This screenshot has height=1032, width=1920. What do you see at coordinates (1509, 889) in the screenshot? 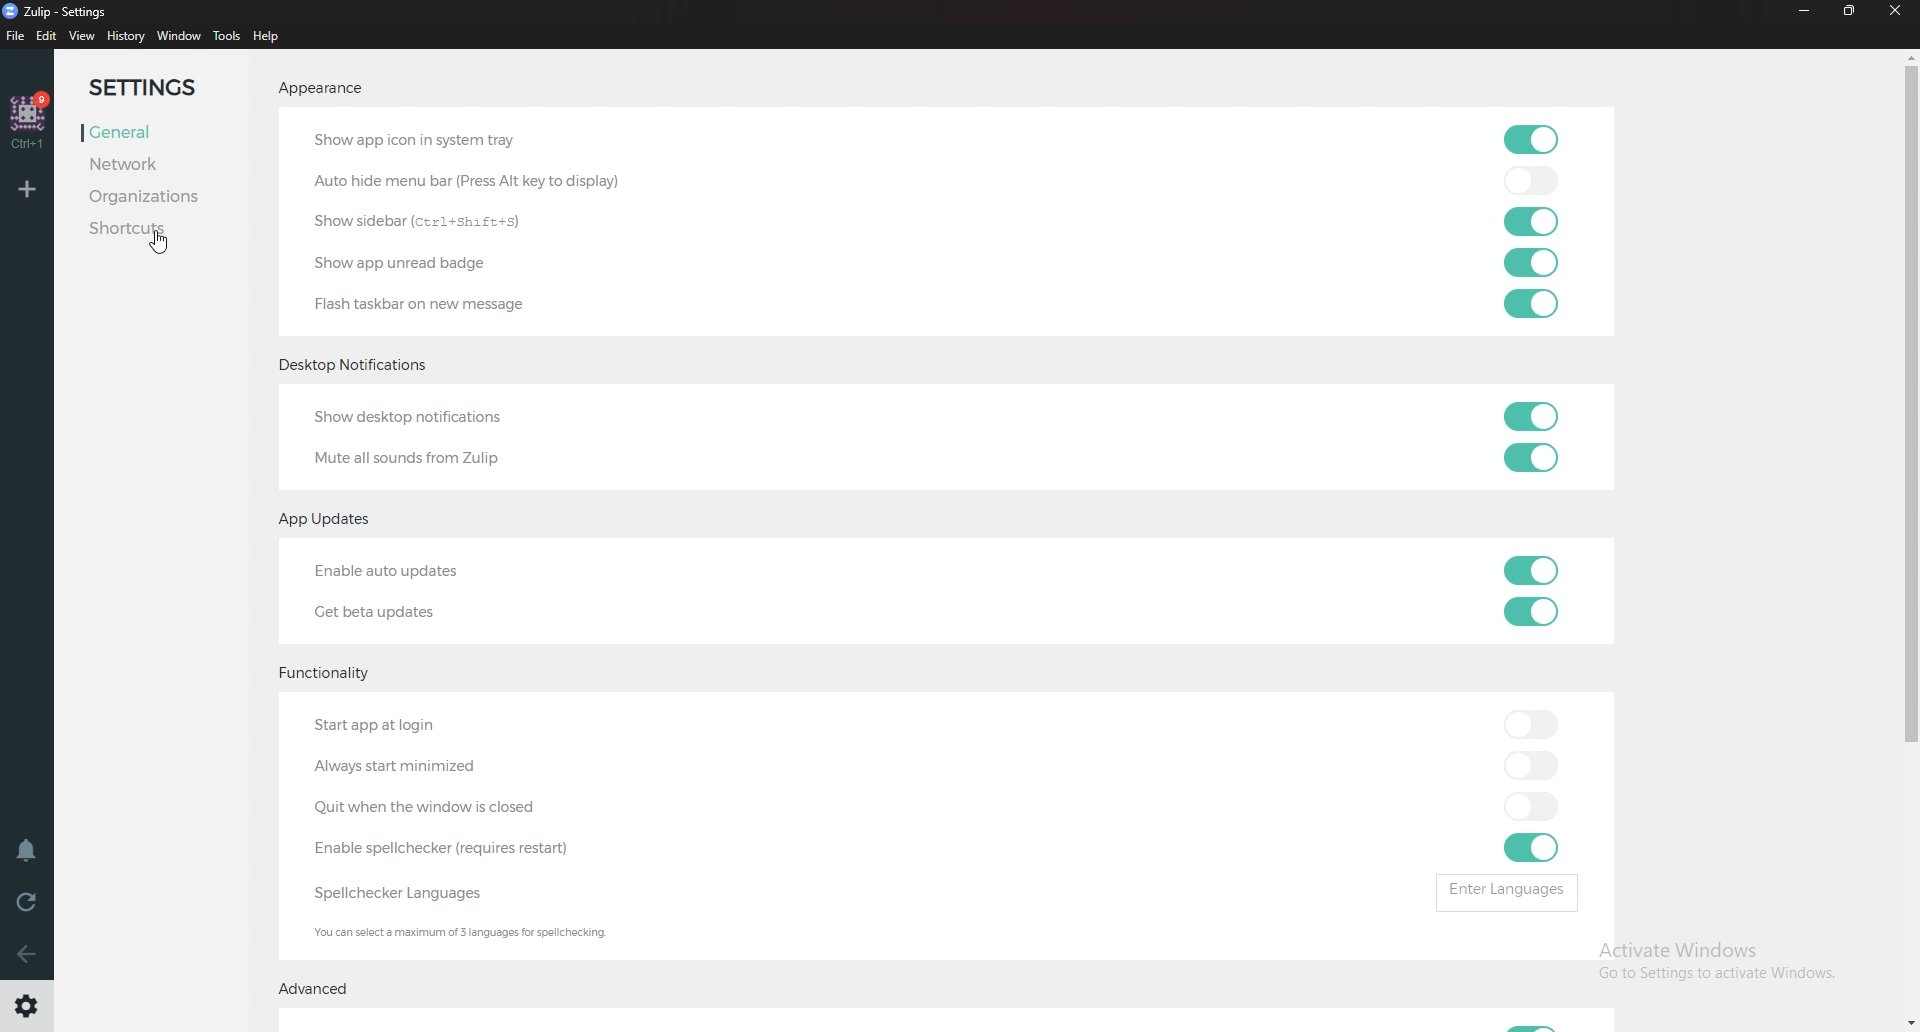
I see `Enter languages` at bounding box center [1509, 889].